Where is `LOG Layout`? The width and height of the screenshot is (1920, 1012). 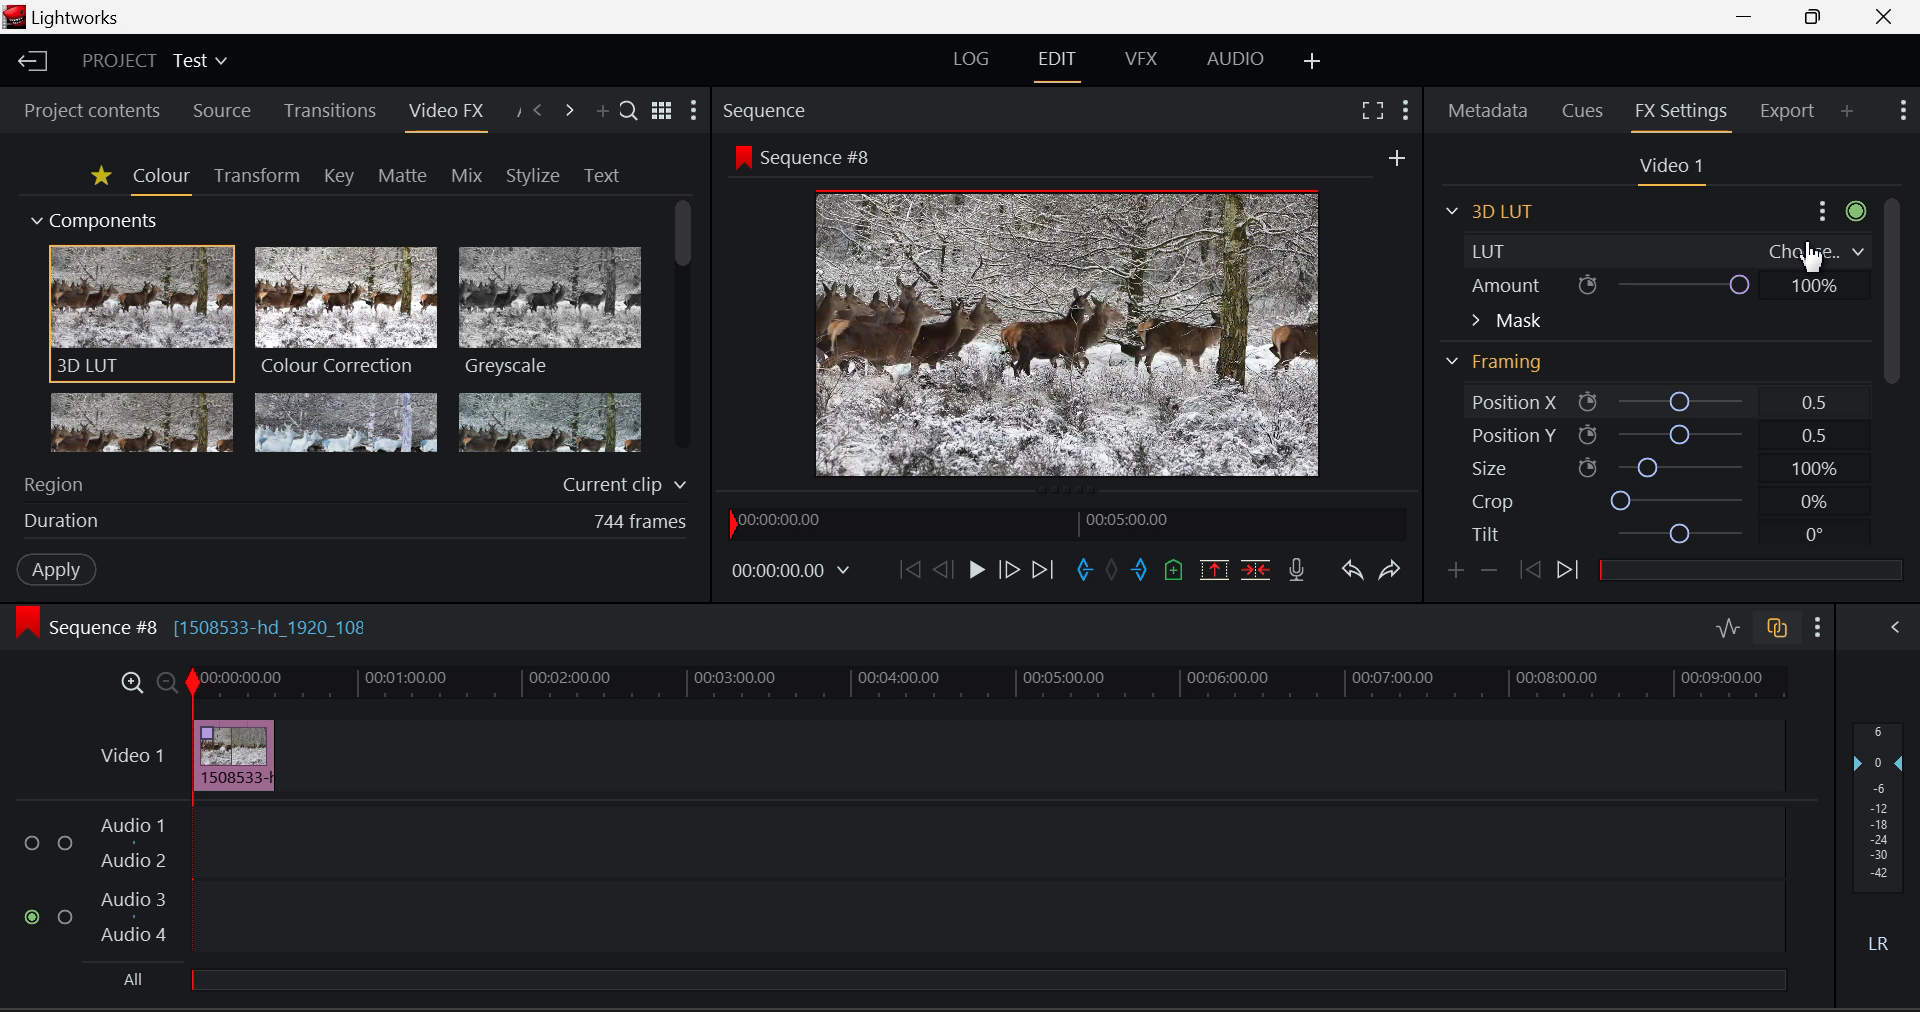 LOG Layout is located at coordinates (973, 65).